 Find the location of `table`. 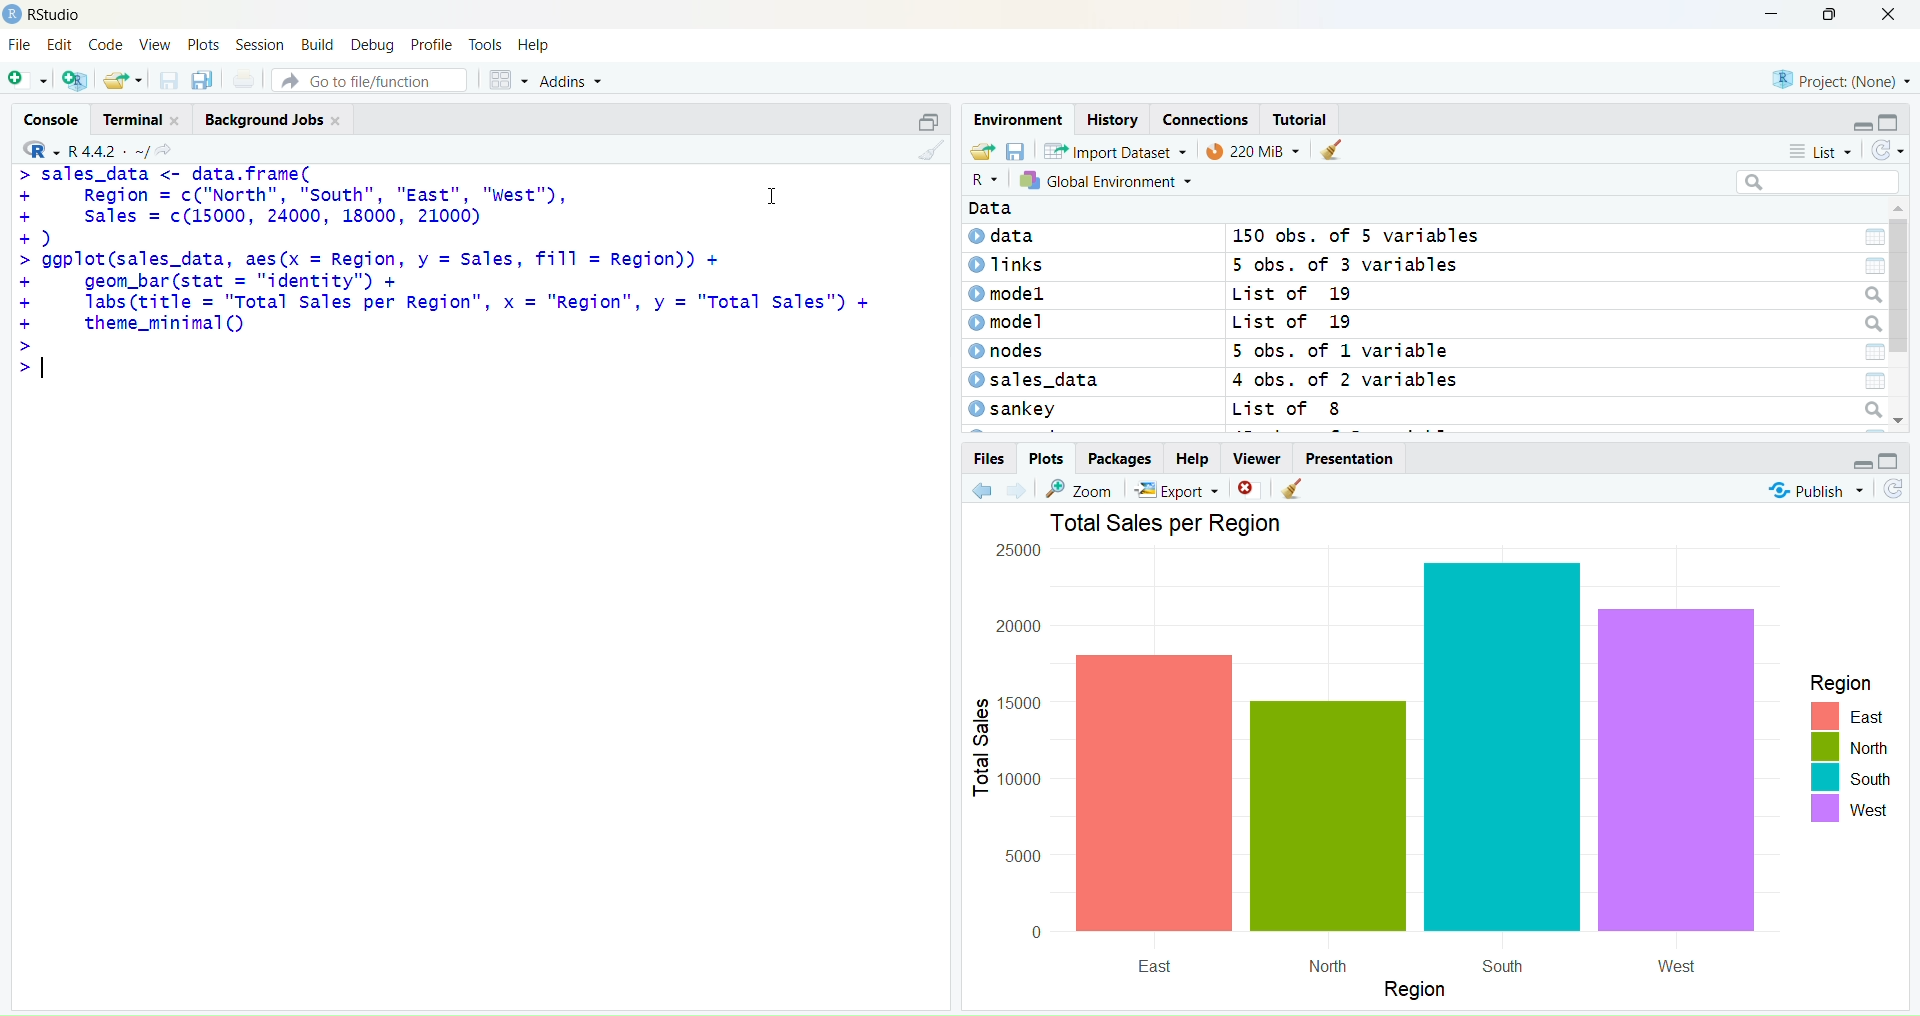

table is located at coordinates (1859, 379).